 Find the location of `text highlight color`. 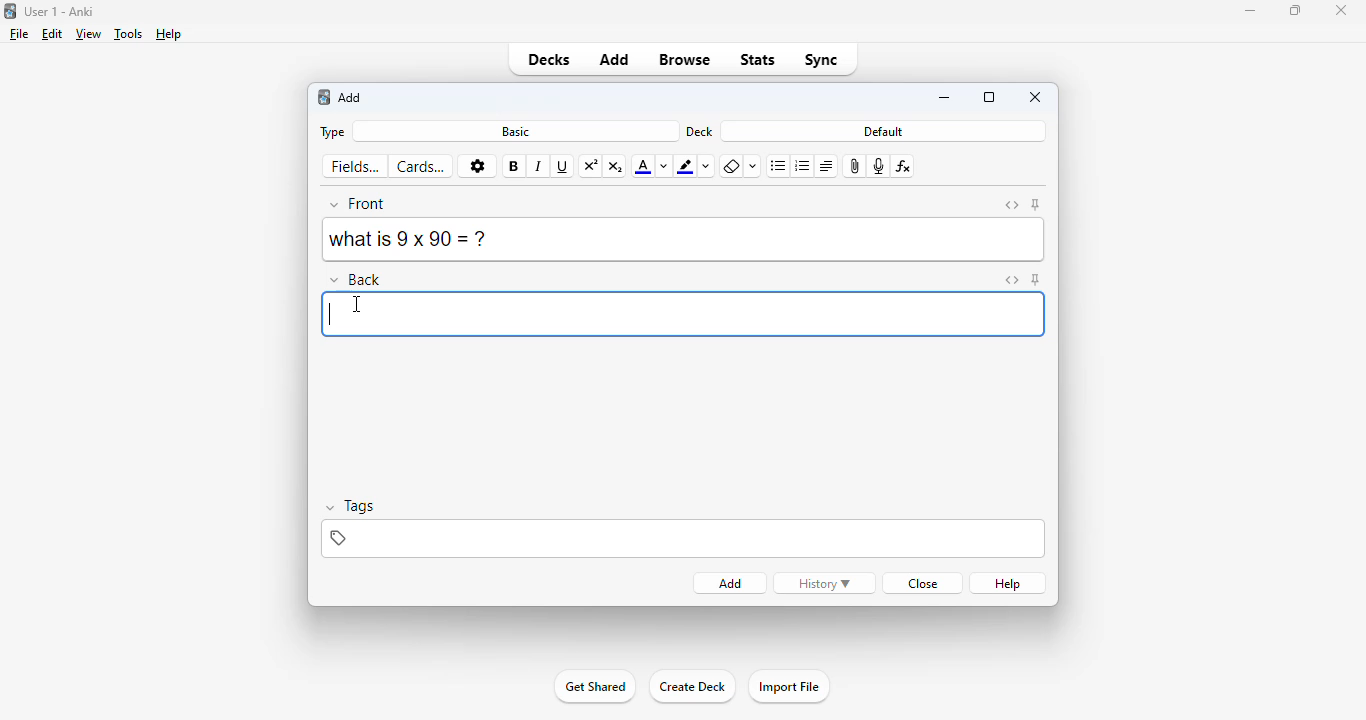

text highlight color is located at coordinates (686, 166).